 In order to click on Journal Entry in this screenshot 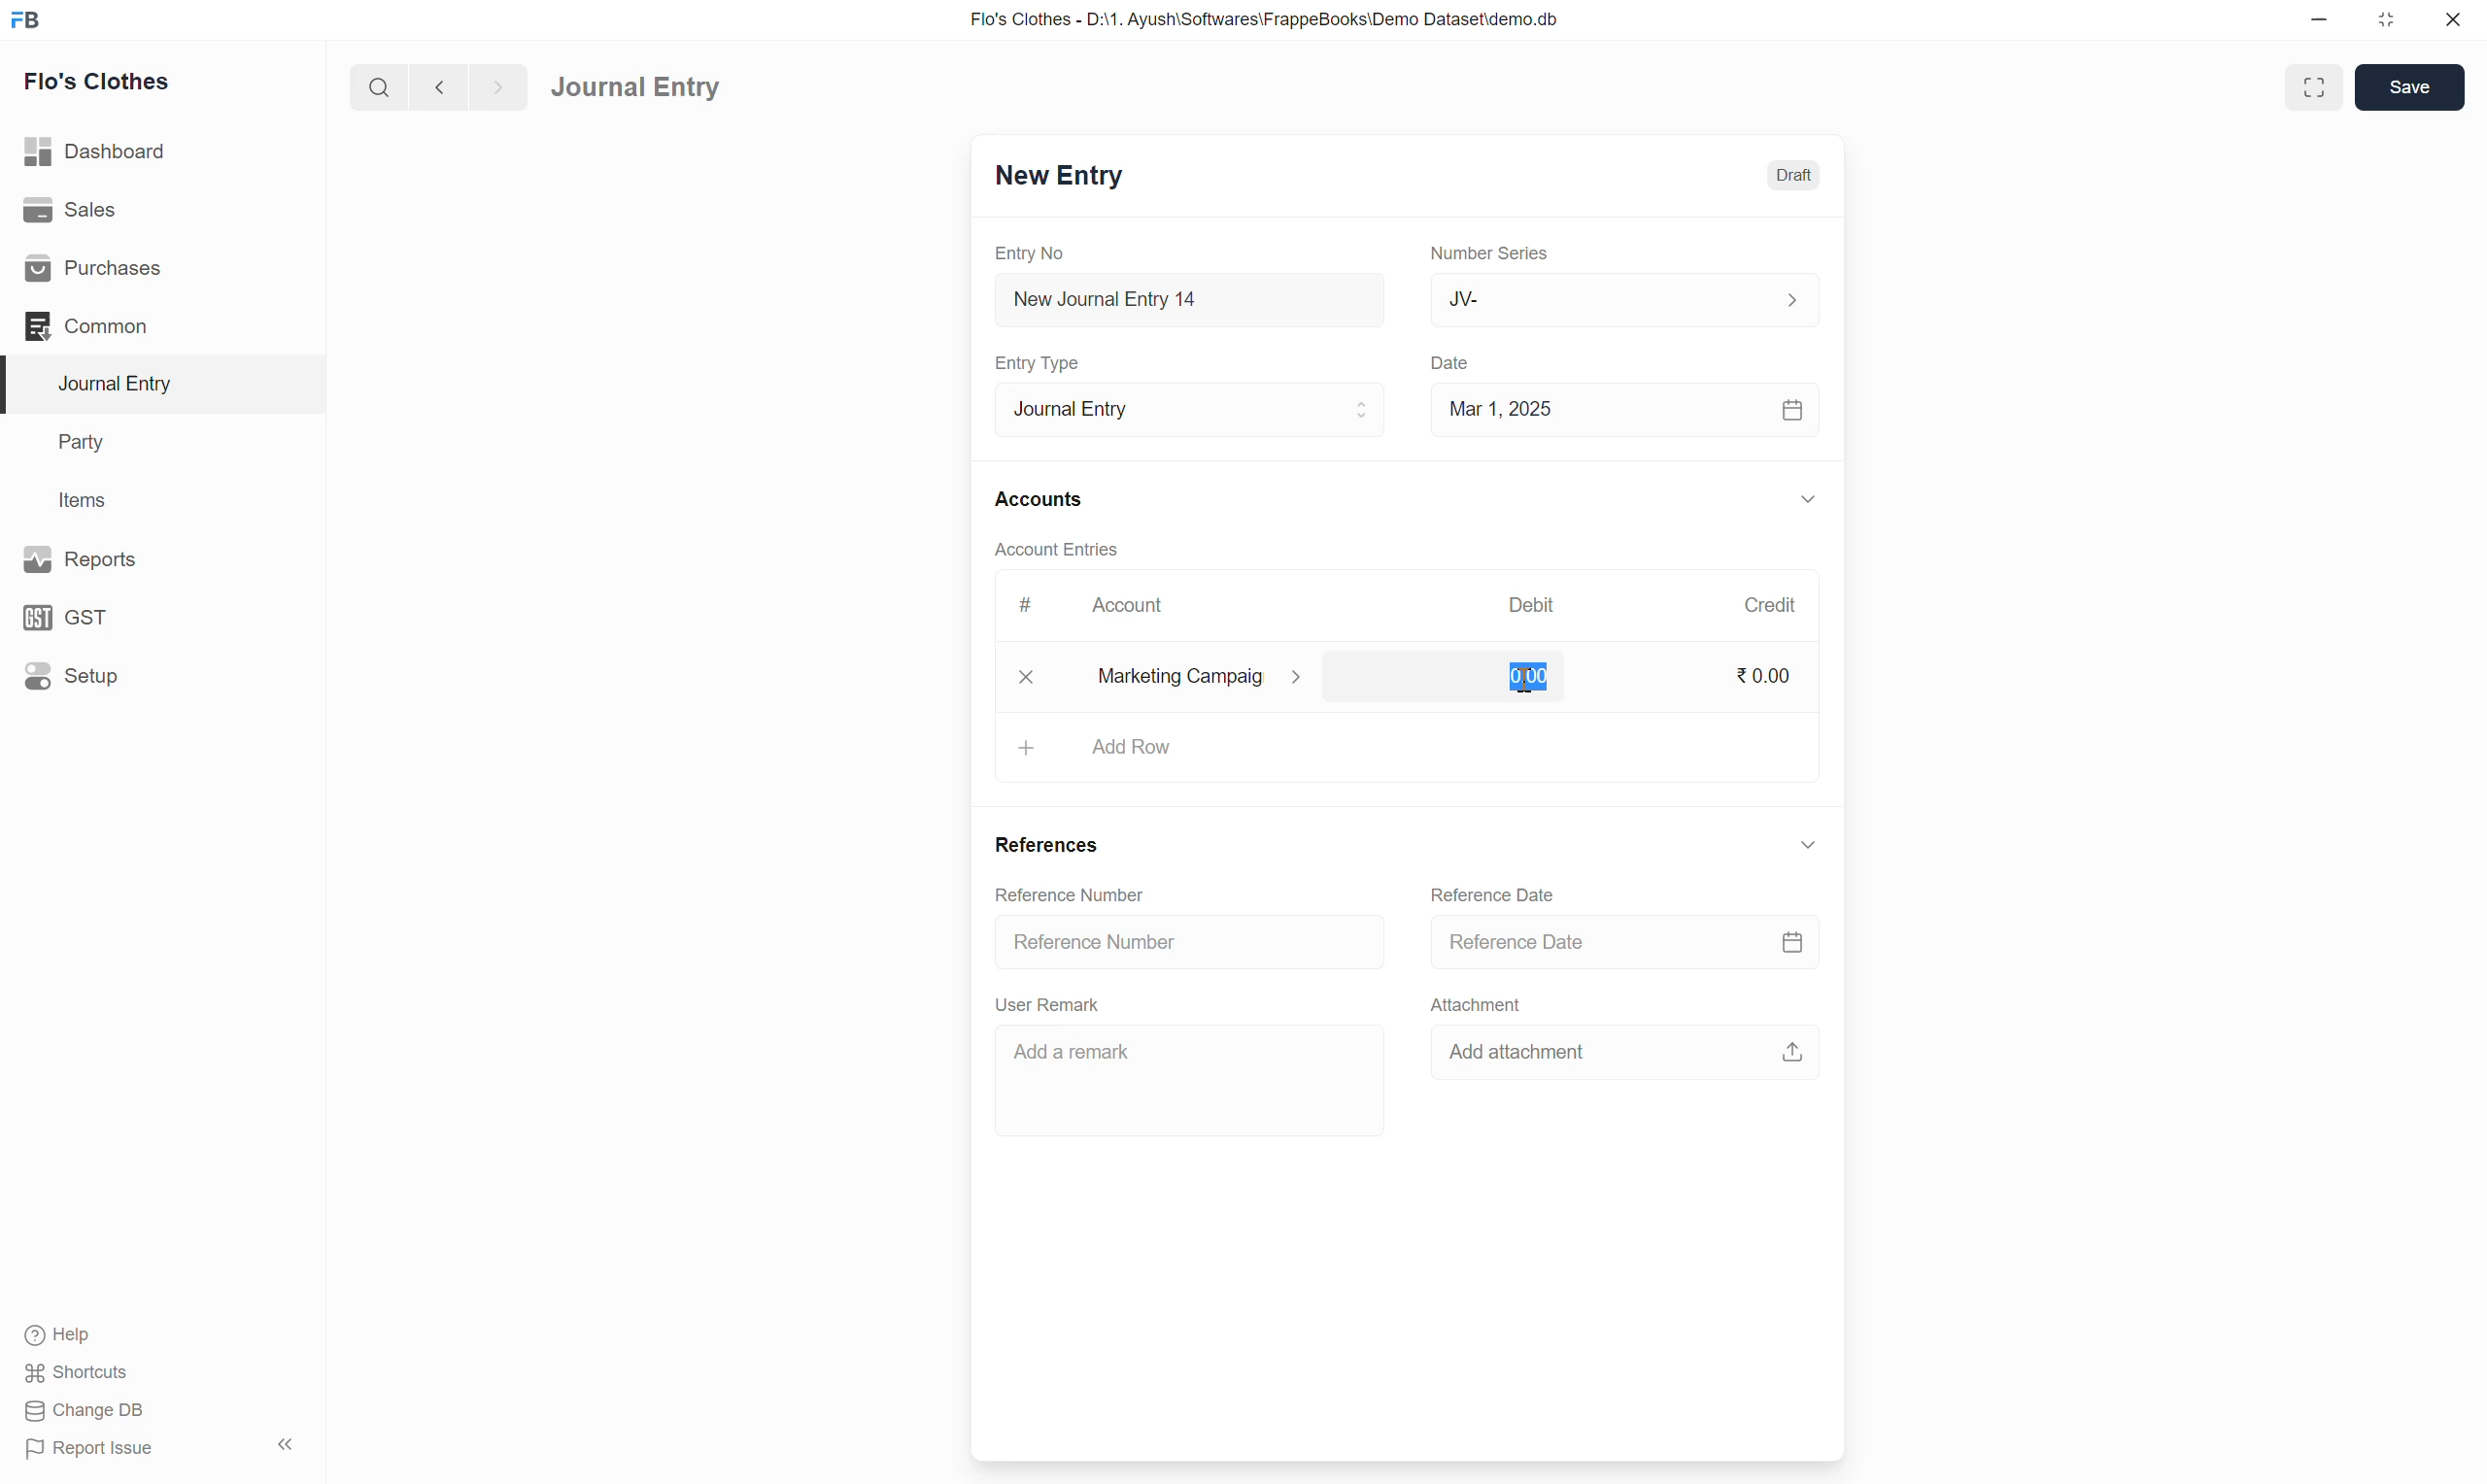, I will do `click(1190, 408)`.